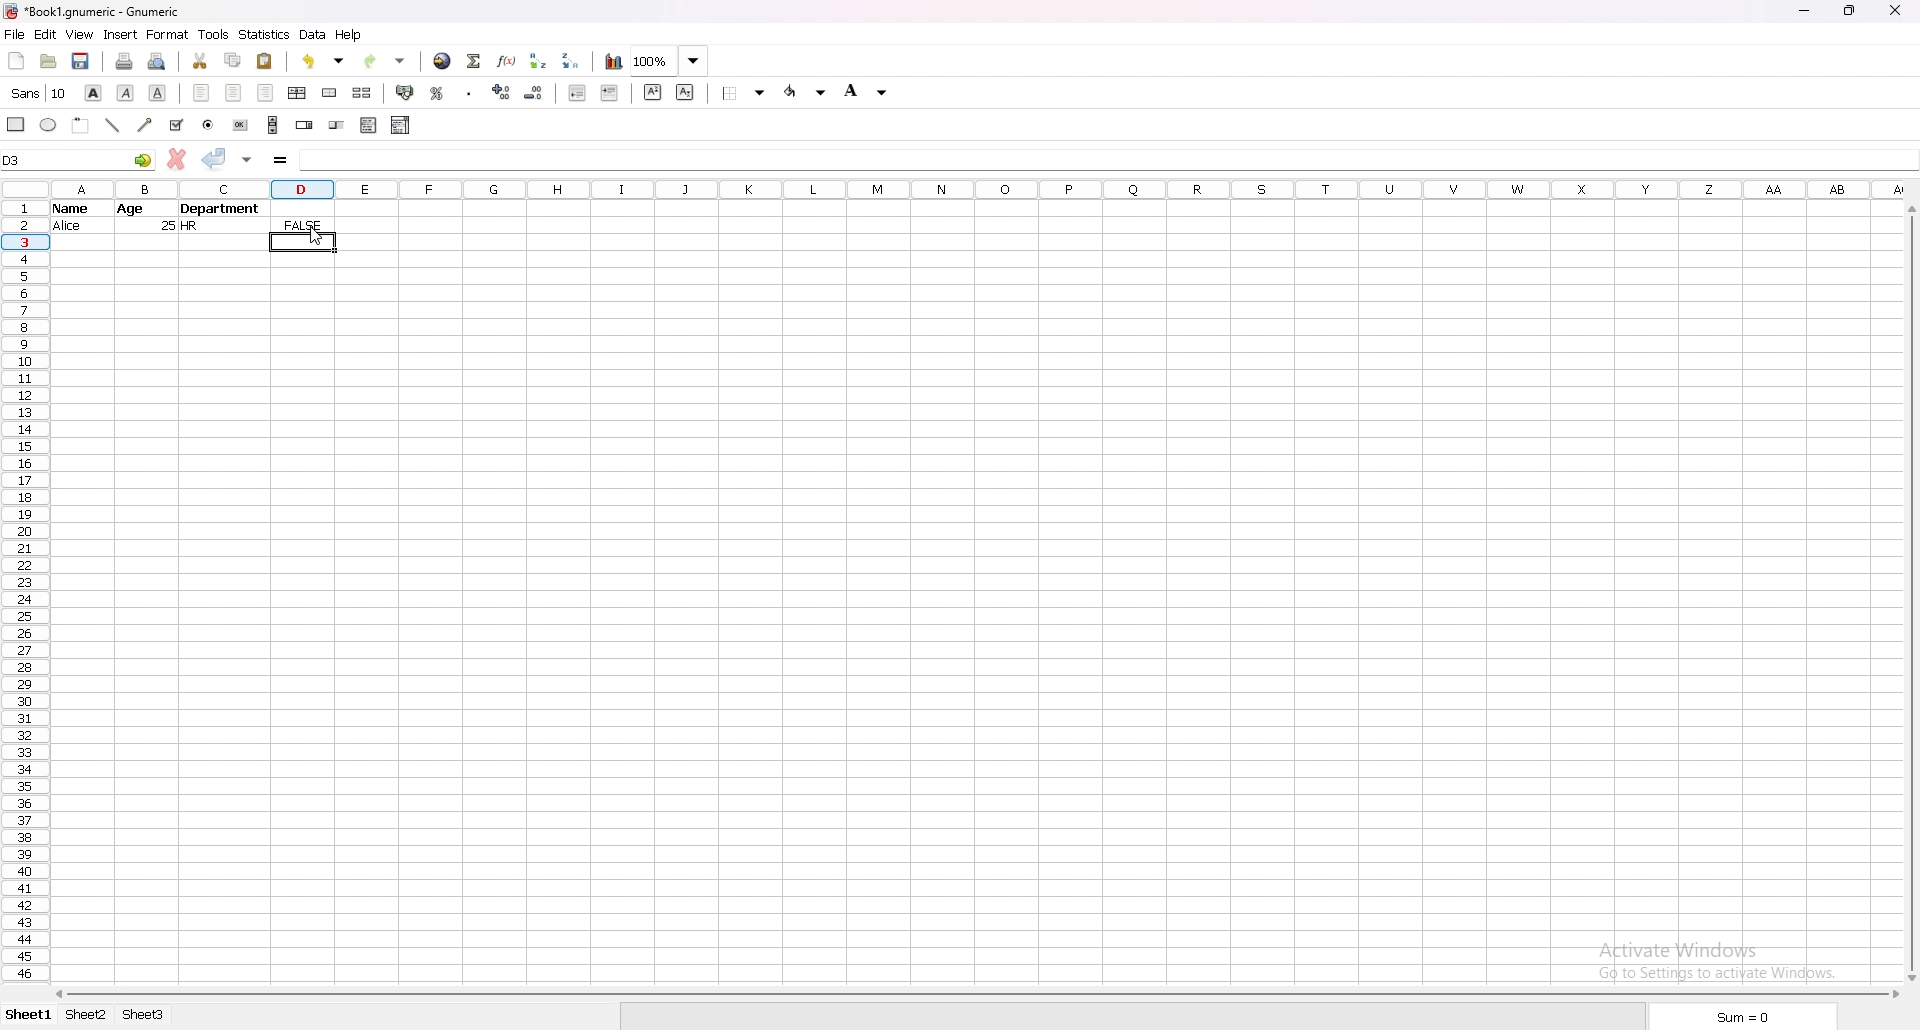 Image resolution: width=1920 pixels, height=1030 pixels. What do you see at coordinates (313, 35) in the screenshot?
I see `data` at bounding box center [313, 35].